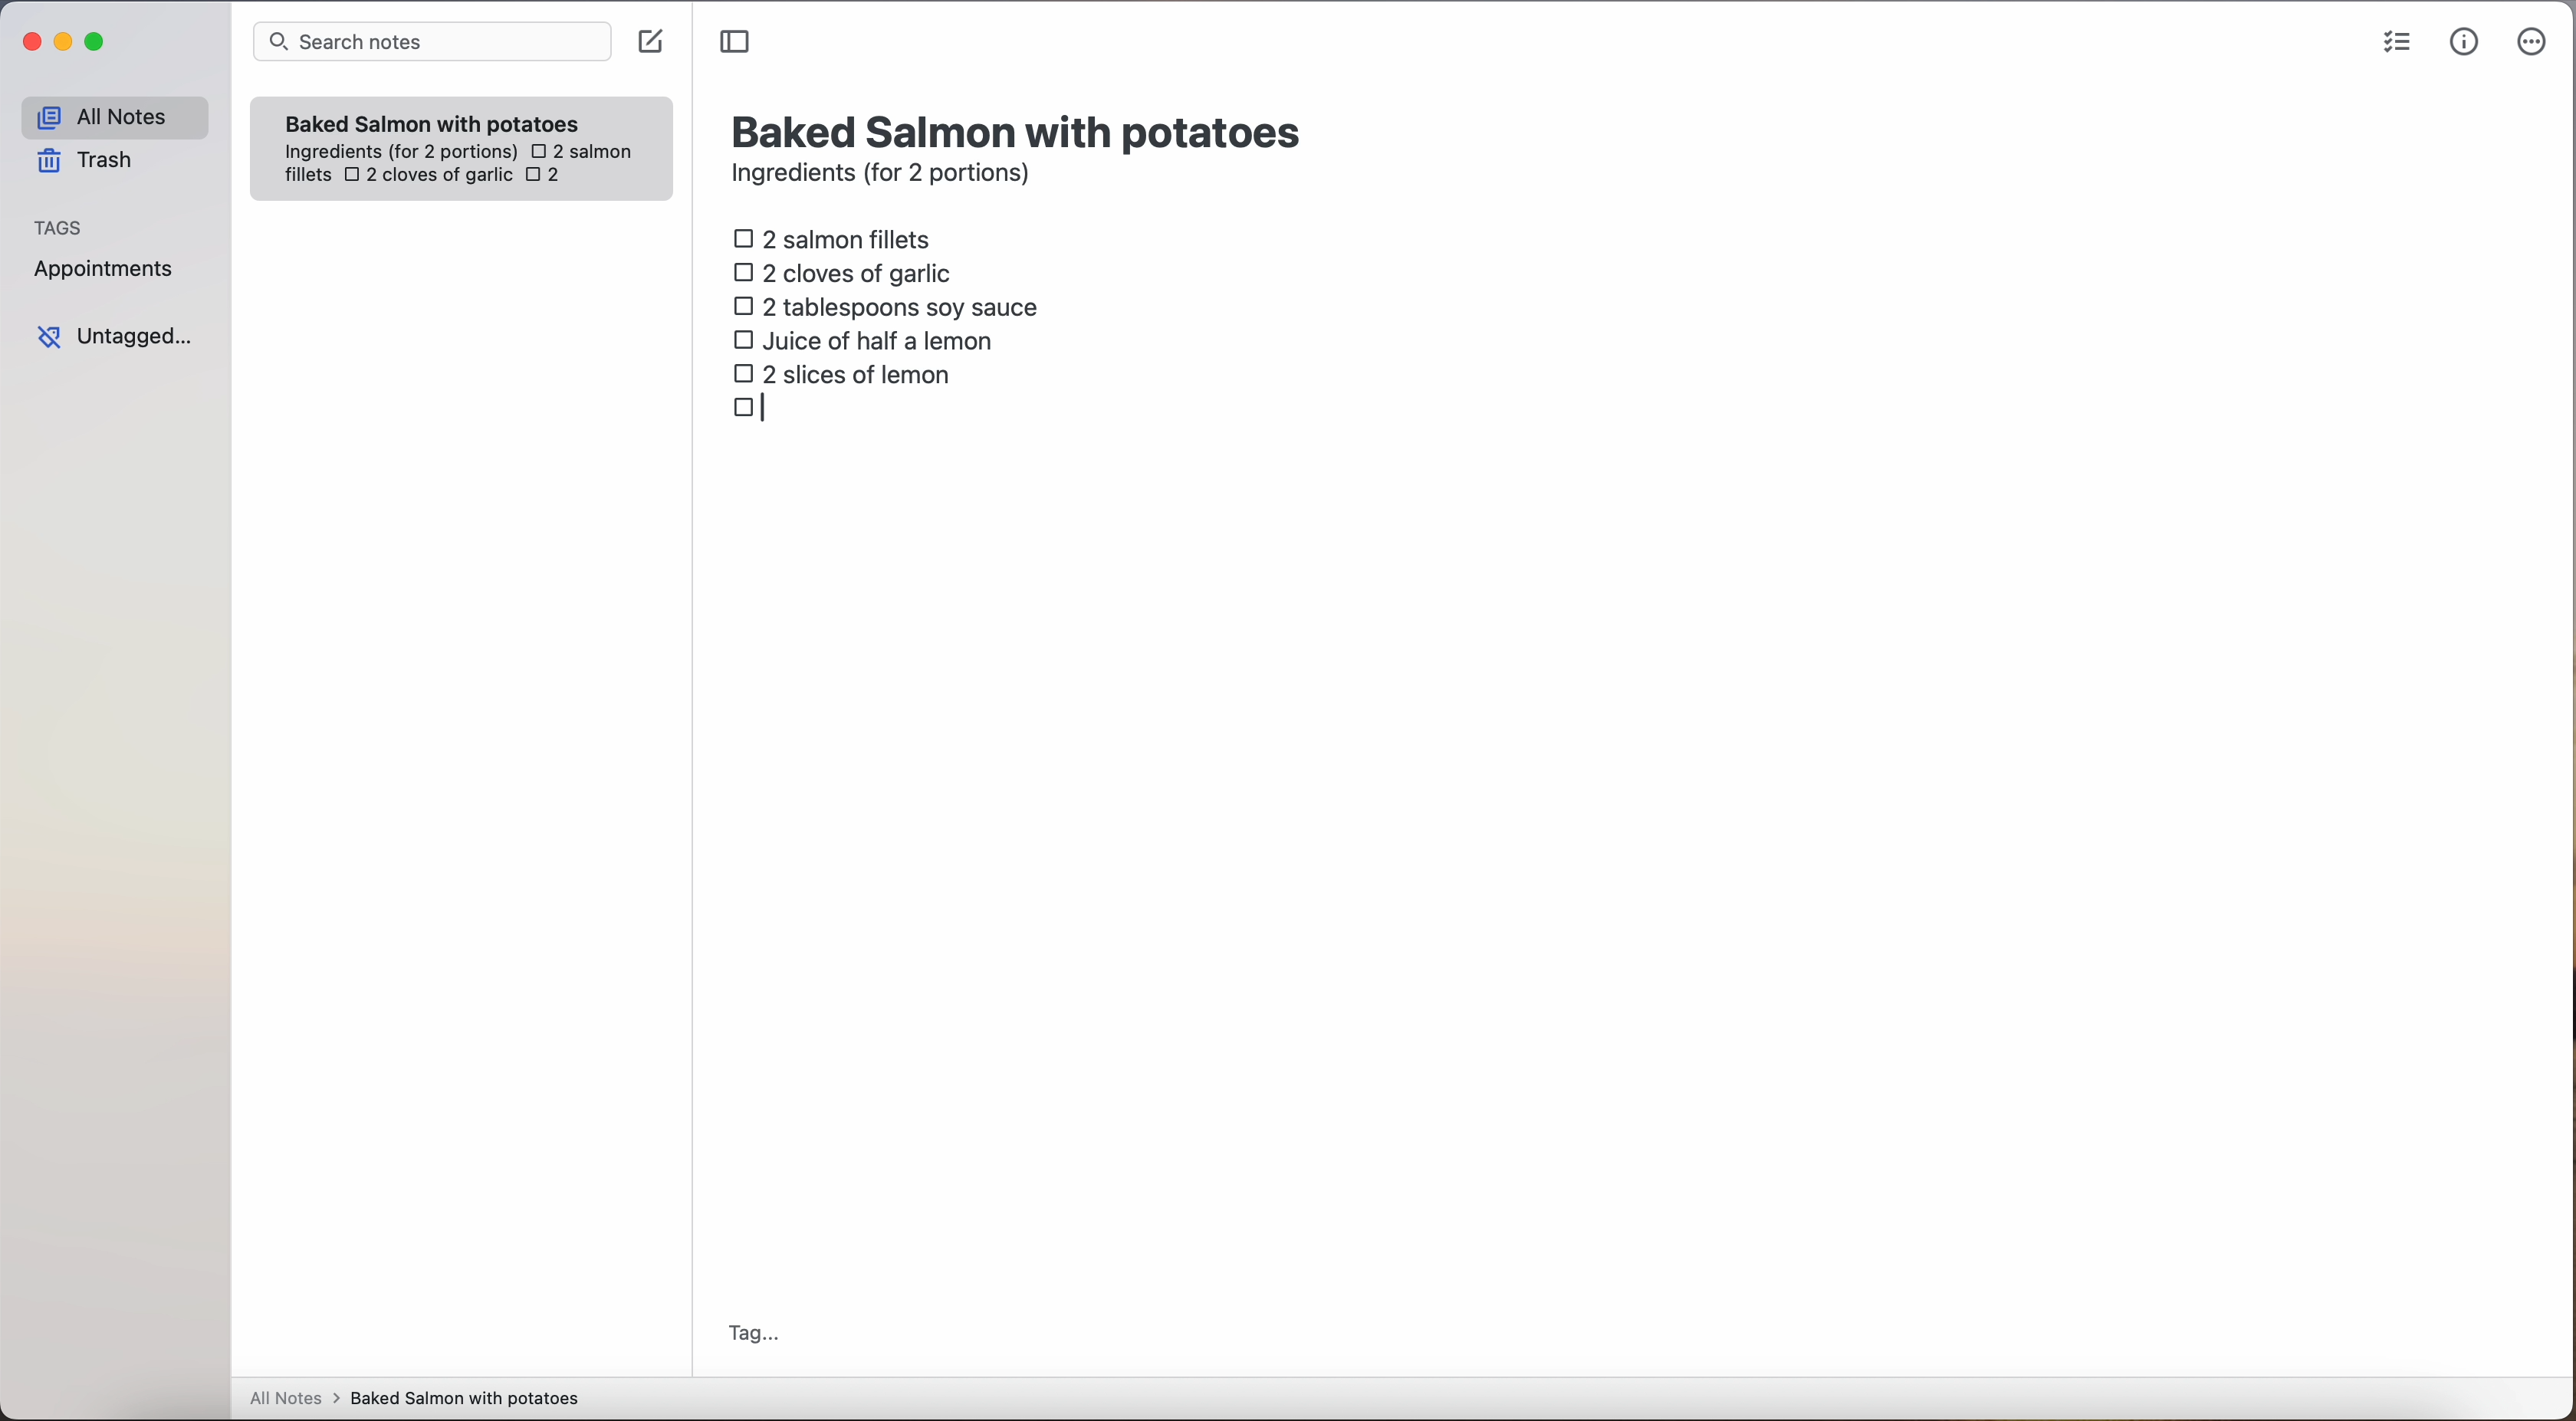 The height and width of the screenshot is (1421, 2576). Describe the element at coordinates (848, 270) in the screenshot. I see `2 cloves of garlic` at that location.